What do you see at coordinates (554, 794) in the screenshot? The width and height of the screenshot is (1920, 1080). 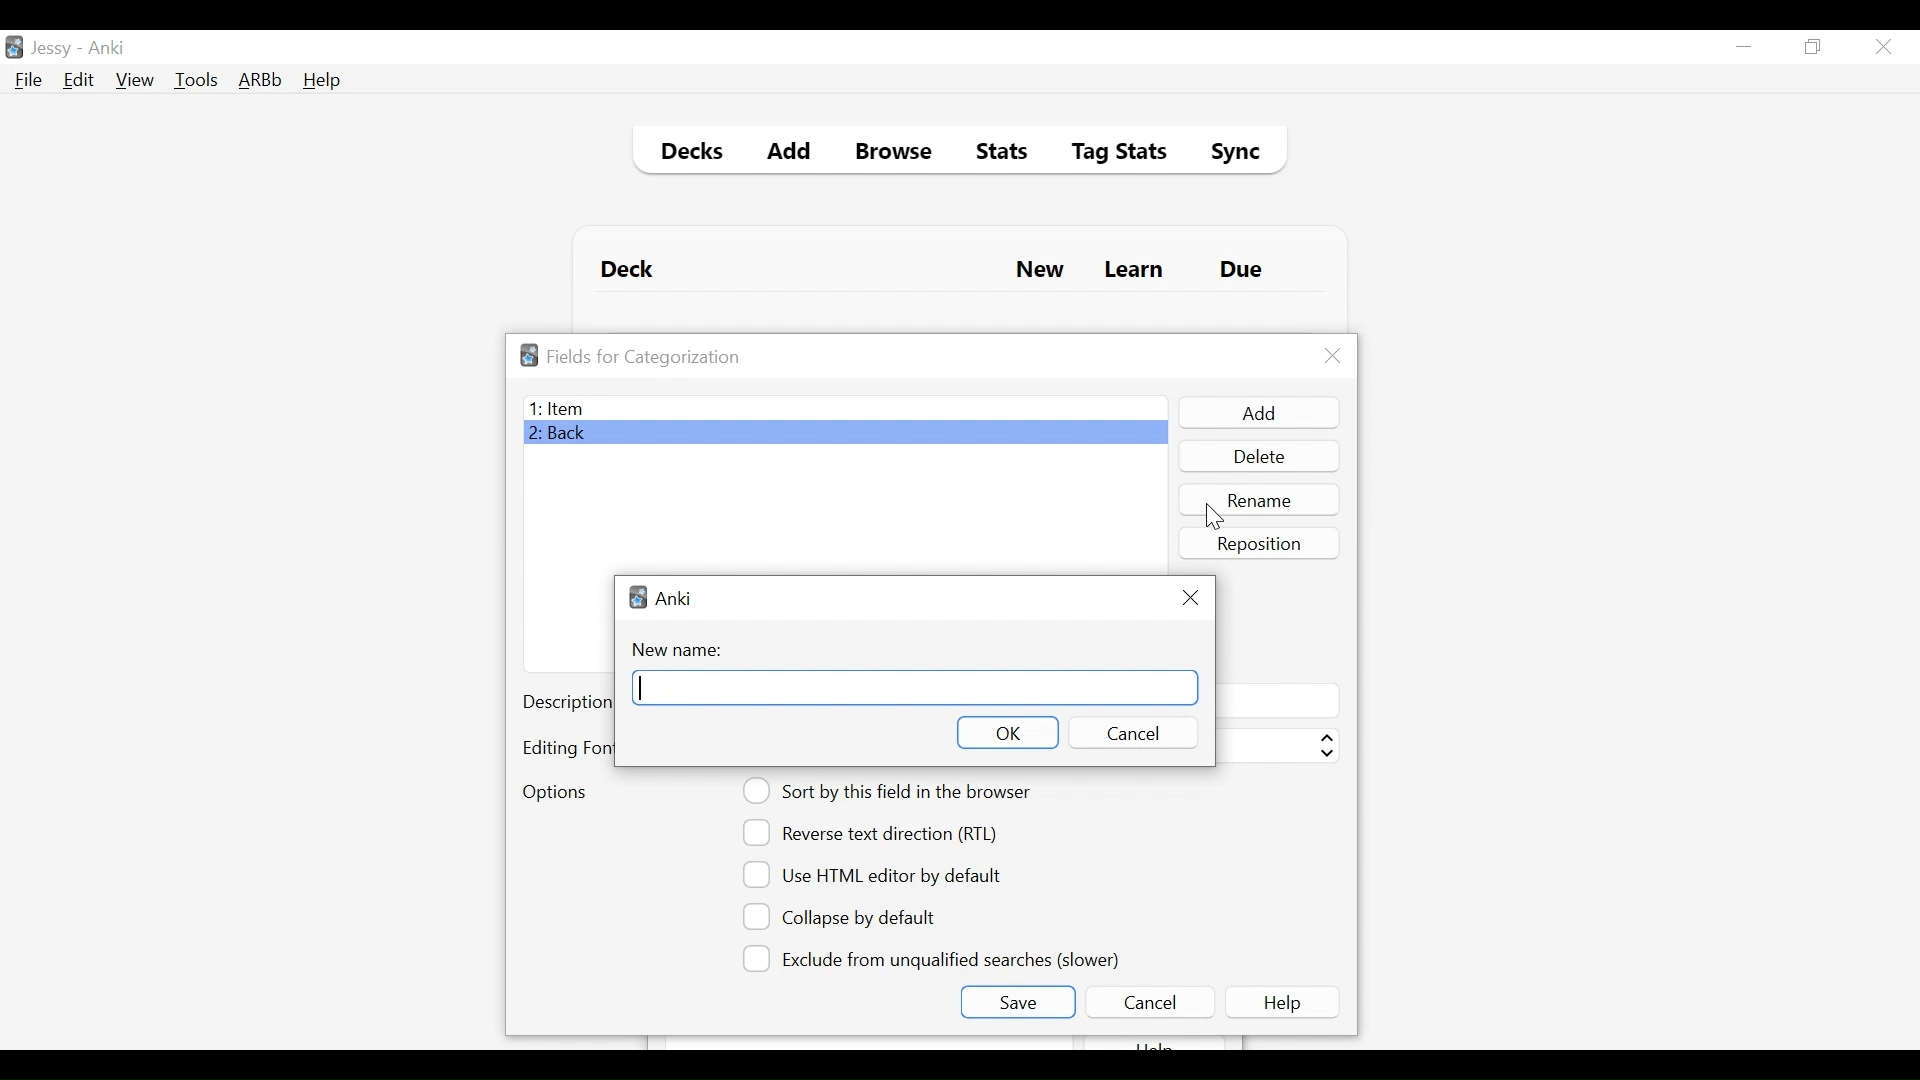 I see `Options` at bounding box center [554, 794].